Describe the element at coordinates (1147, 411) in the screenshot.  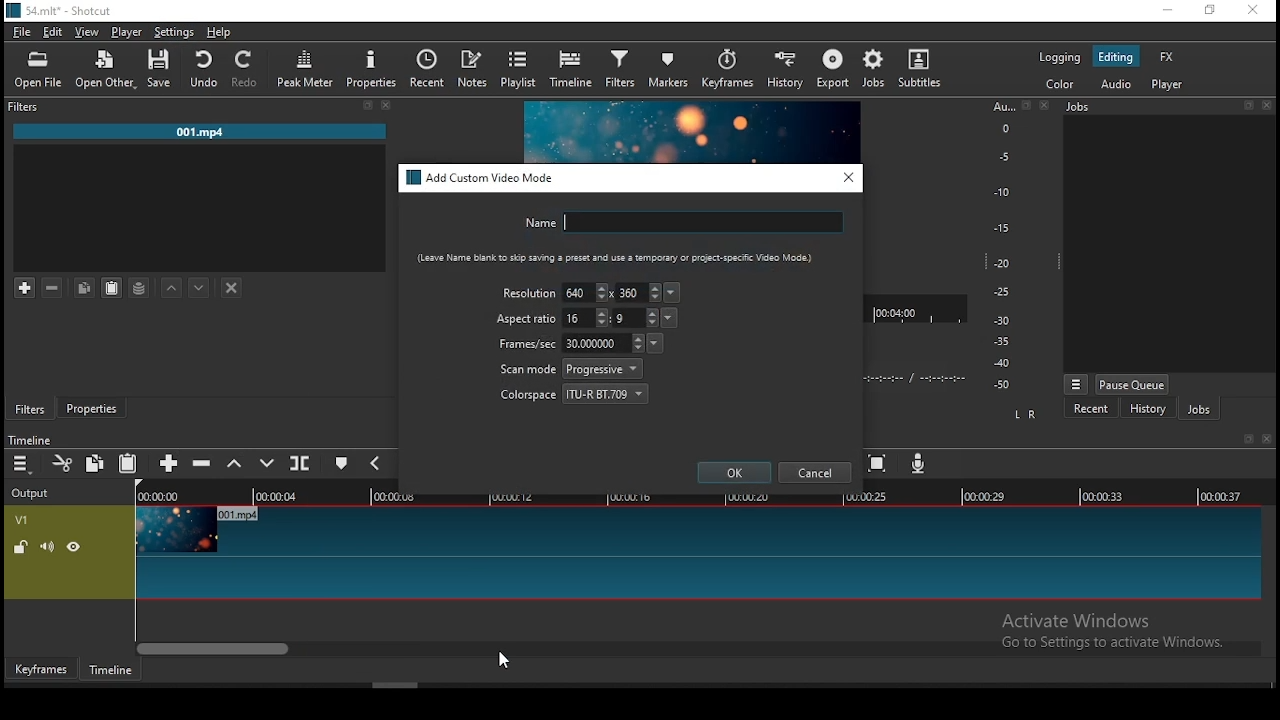
I see `history` at that location.